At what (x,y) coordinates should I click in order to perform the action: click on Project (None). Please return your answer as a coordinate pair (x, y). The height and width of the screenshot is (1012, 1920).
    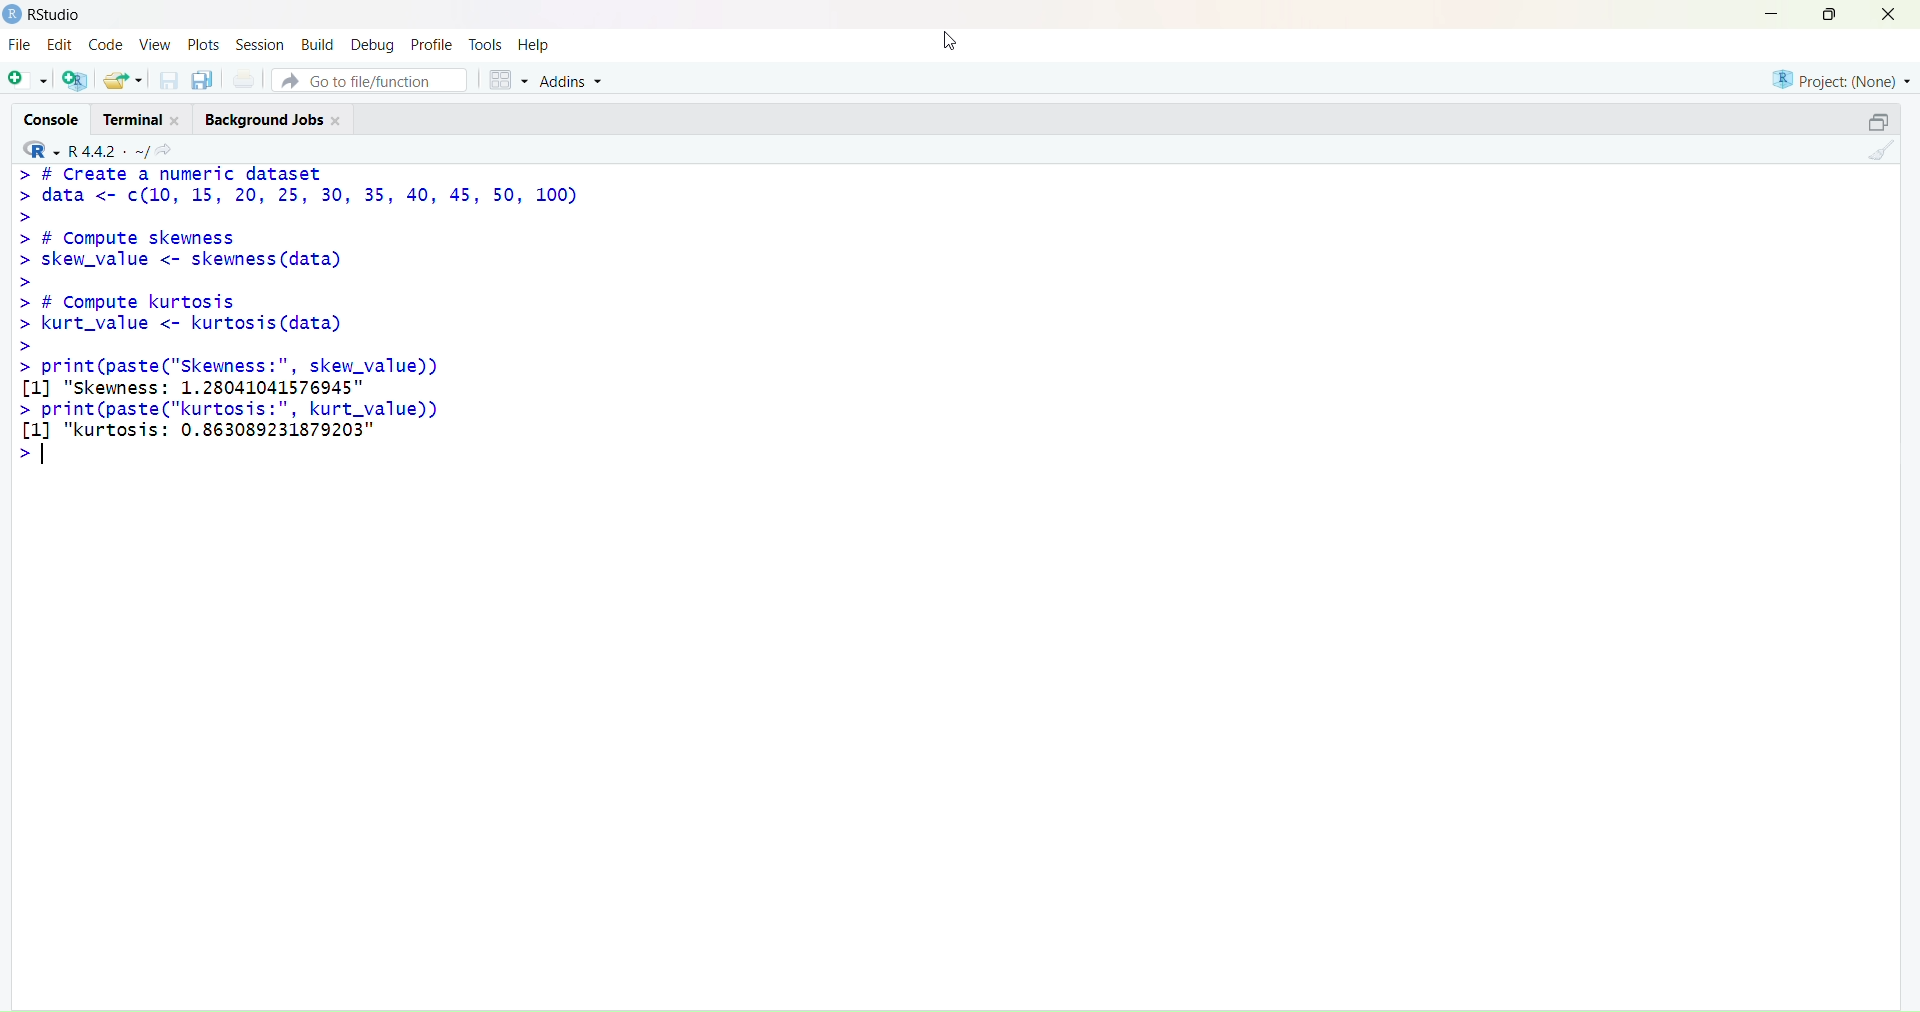
    Looking at the image, I should click on (1841, 82).